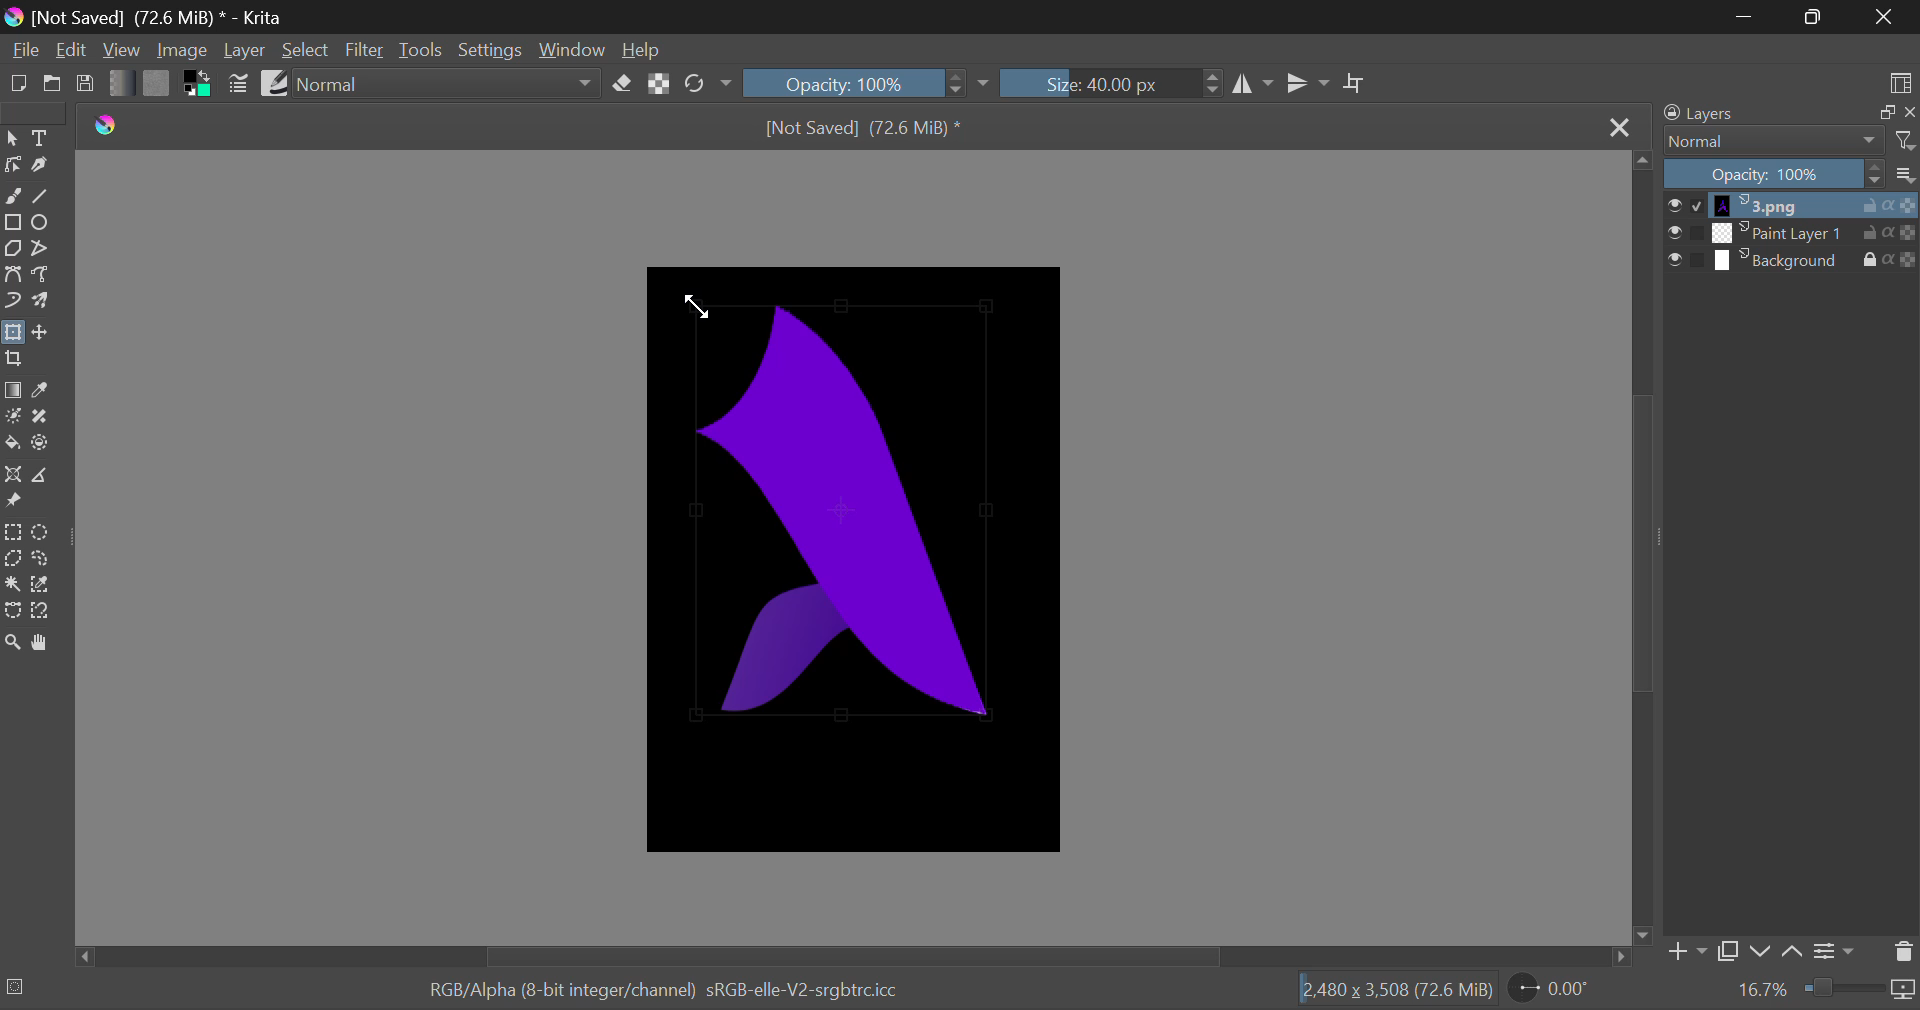 The width and height of the screenshot is (1920, 1010). Describe the element at coordinates (13, 335) in the screenshot. I see `Transform Layers` at that location.